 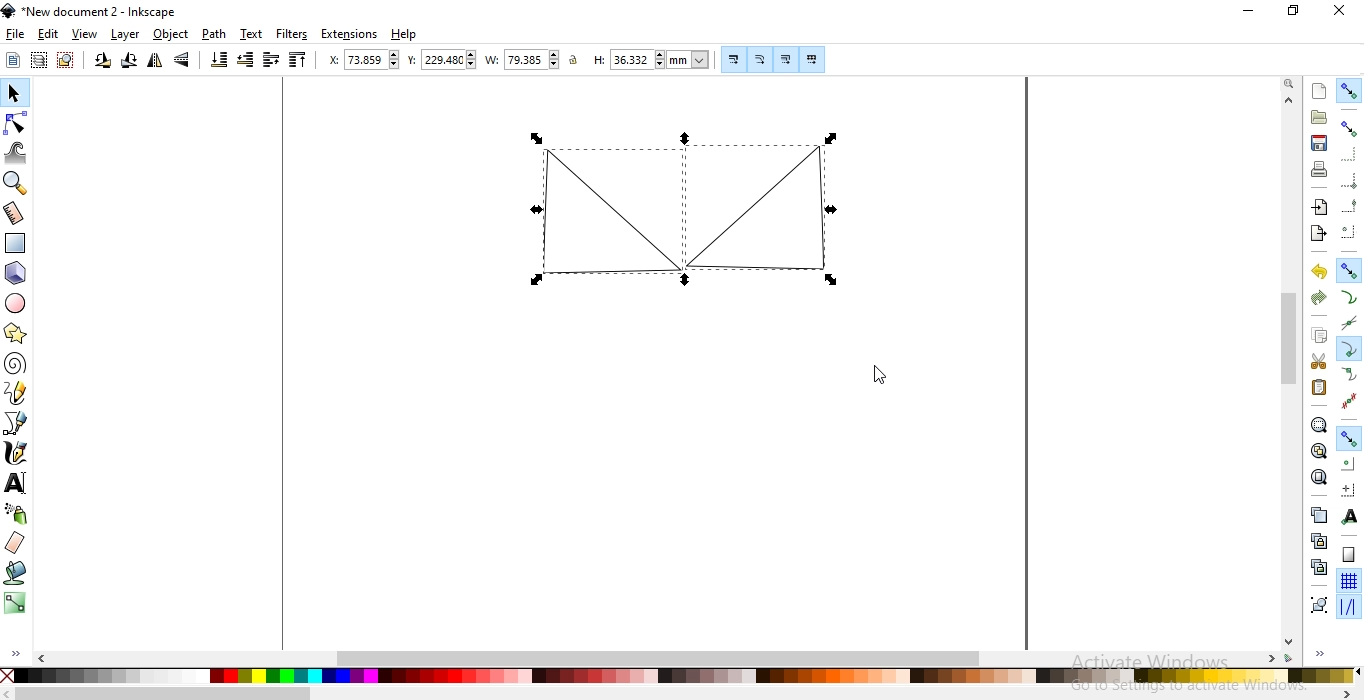 I want to click on move gradients along with objects, so click(x=786, y=60).